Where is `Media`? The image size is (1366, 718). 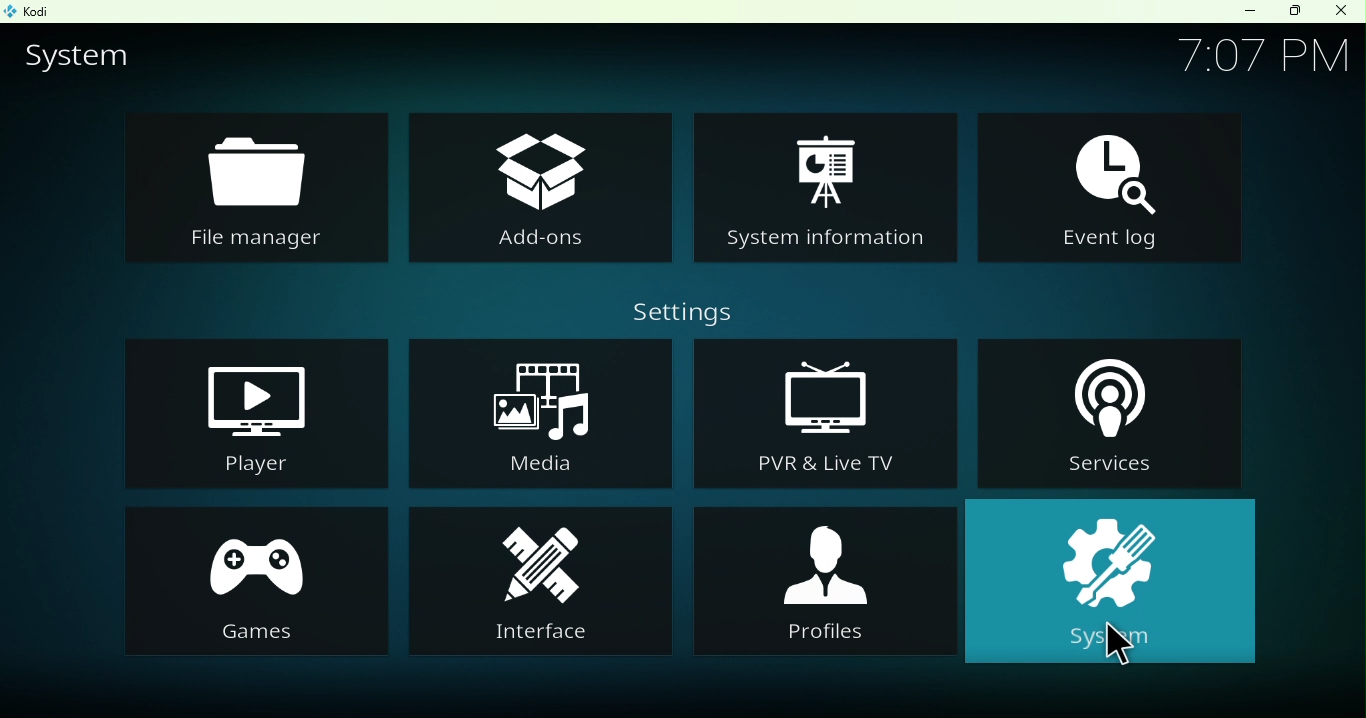 Media is located at coordinates (539, 411).